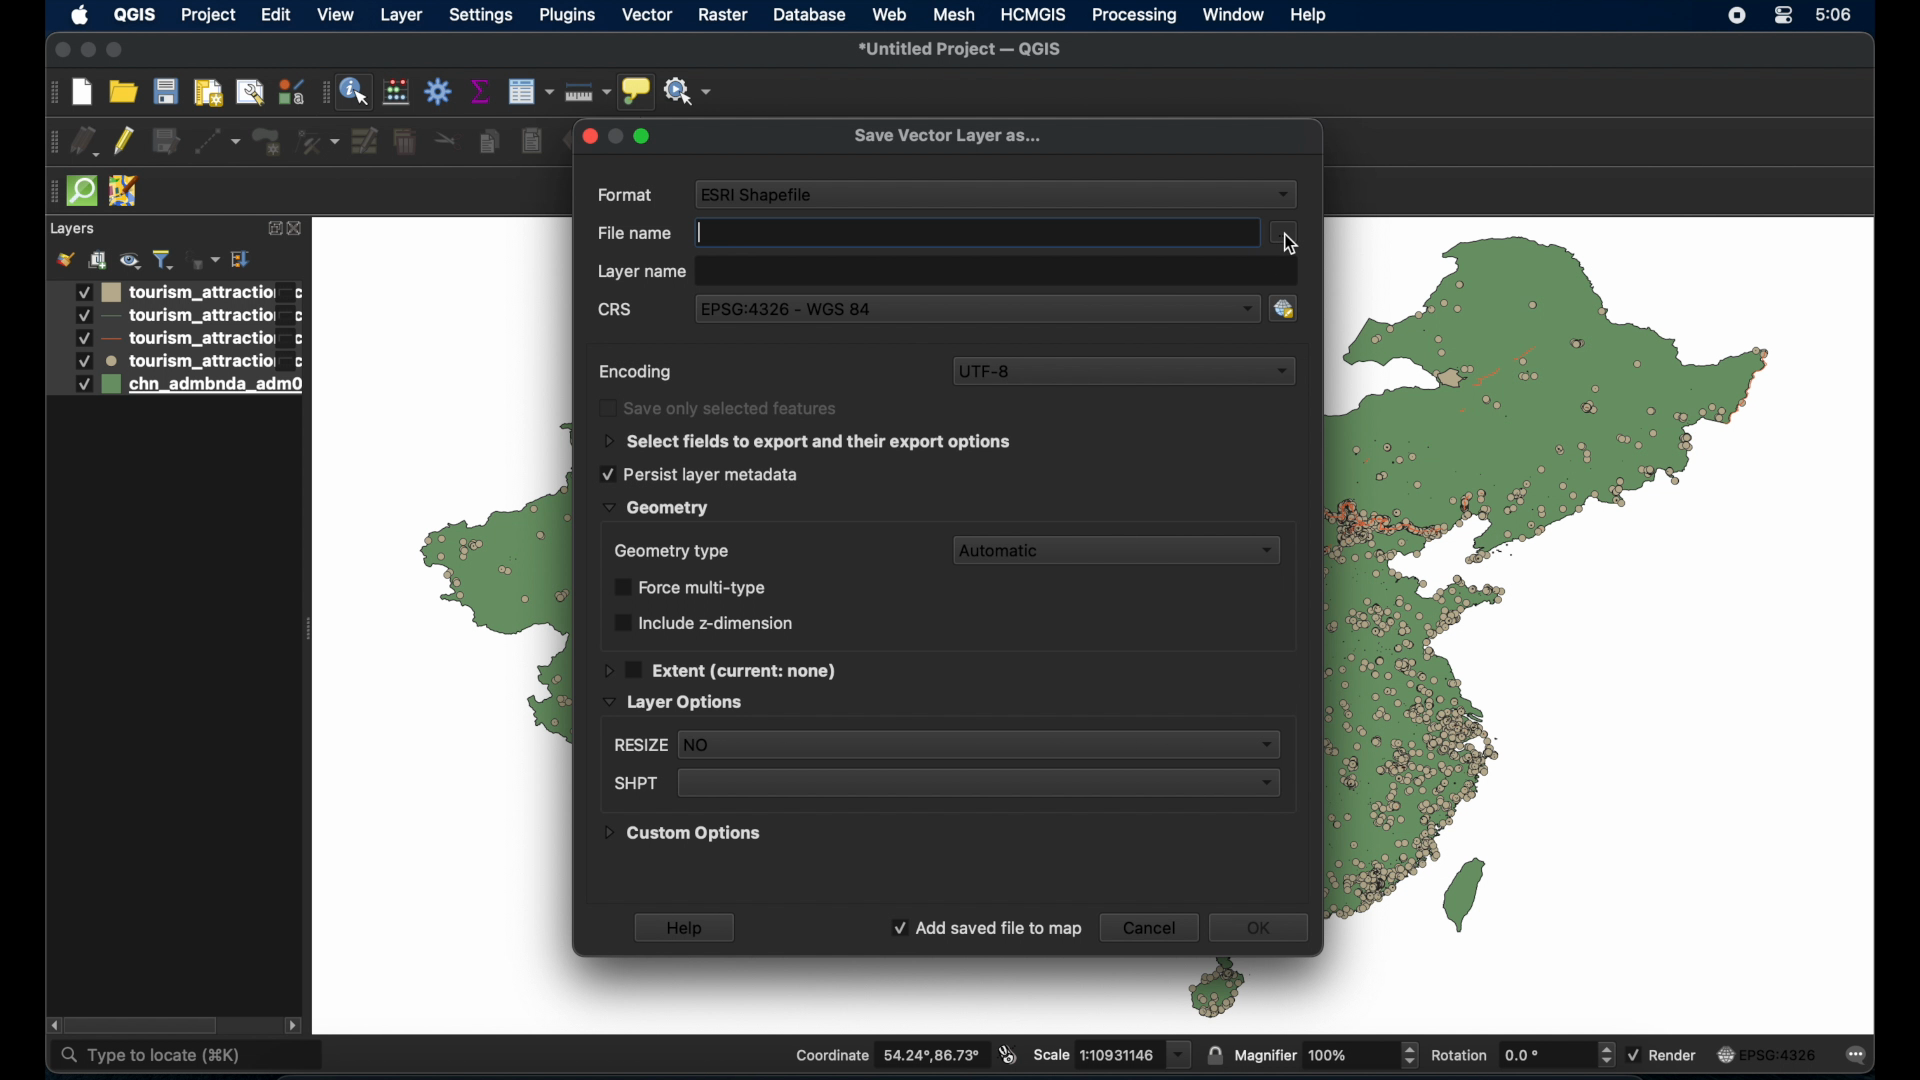  Describe the element at coordinates (570, 16) in the screenshot. I see `plugins` at that location.